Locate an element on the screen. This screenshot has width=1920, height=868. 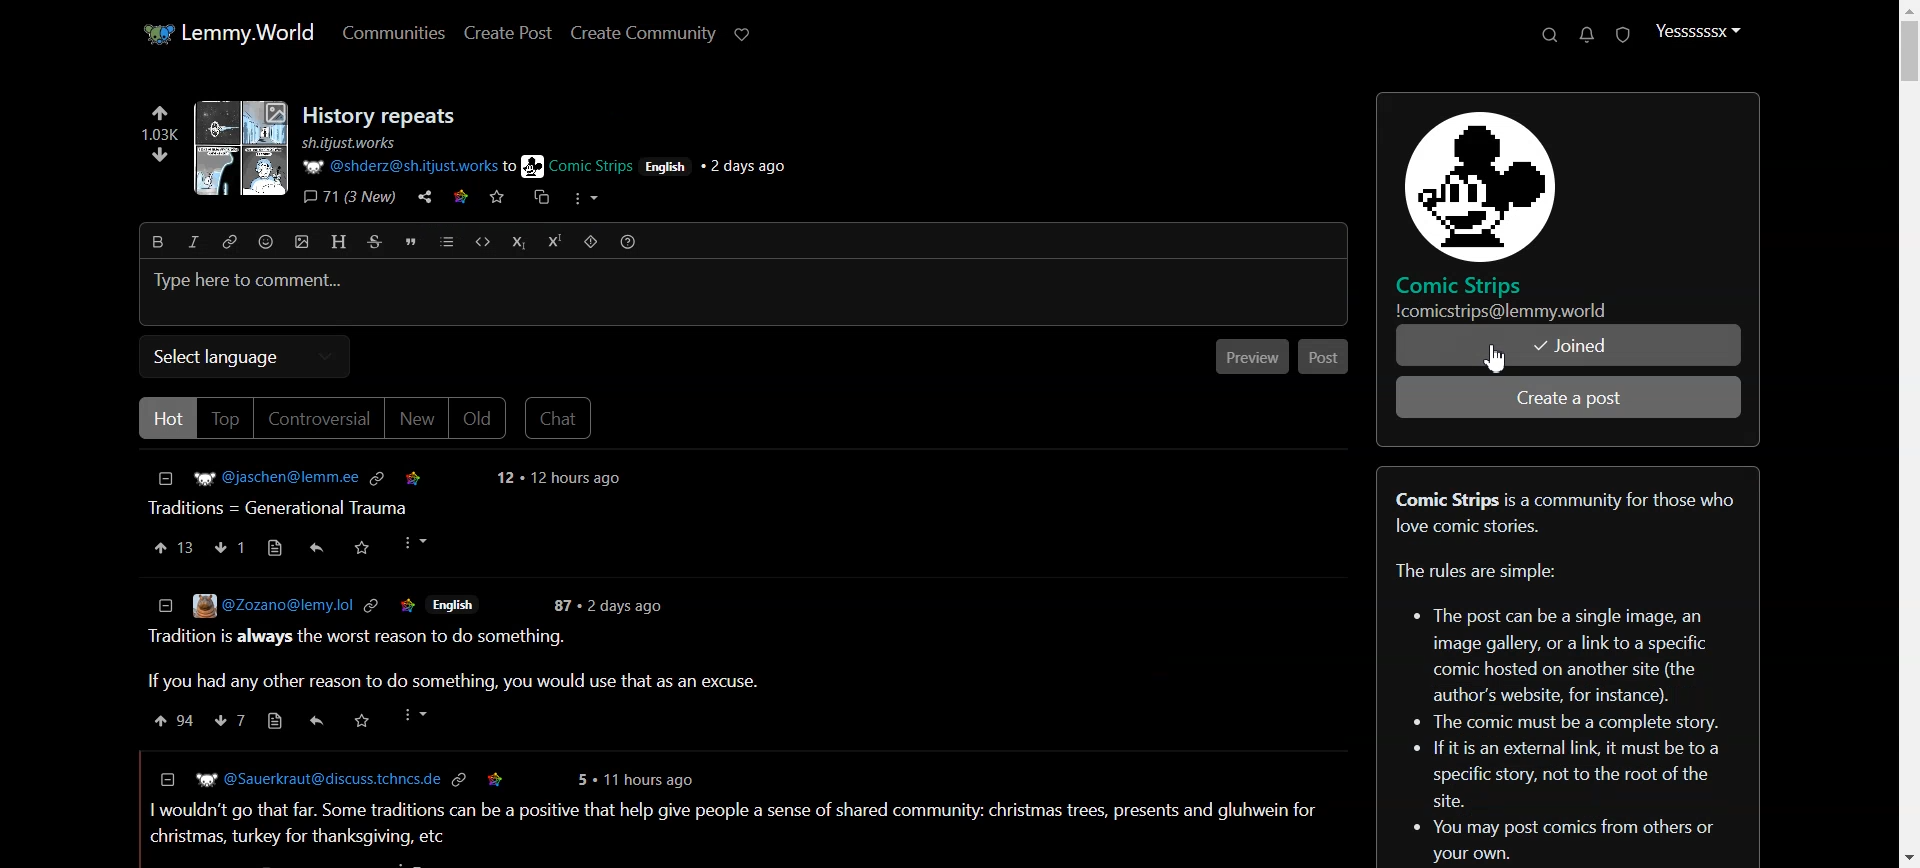
Formatting help is located at coordinates (628, 241).